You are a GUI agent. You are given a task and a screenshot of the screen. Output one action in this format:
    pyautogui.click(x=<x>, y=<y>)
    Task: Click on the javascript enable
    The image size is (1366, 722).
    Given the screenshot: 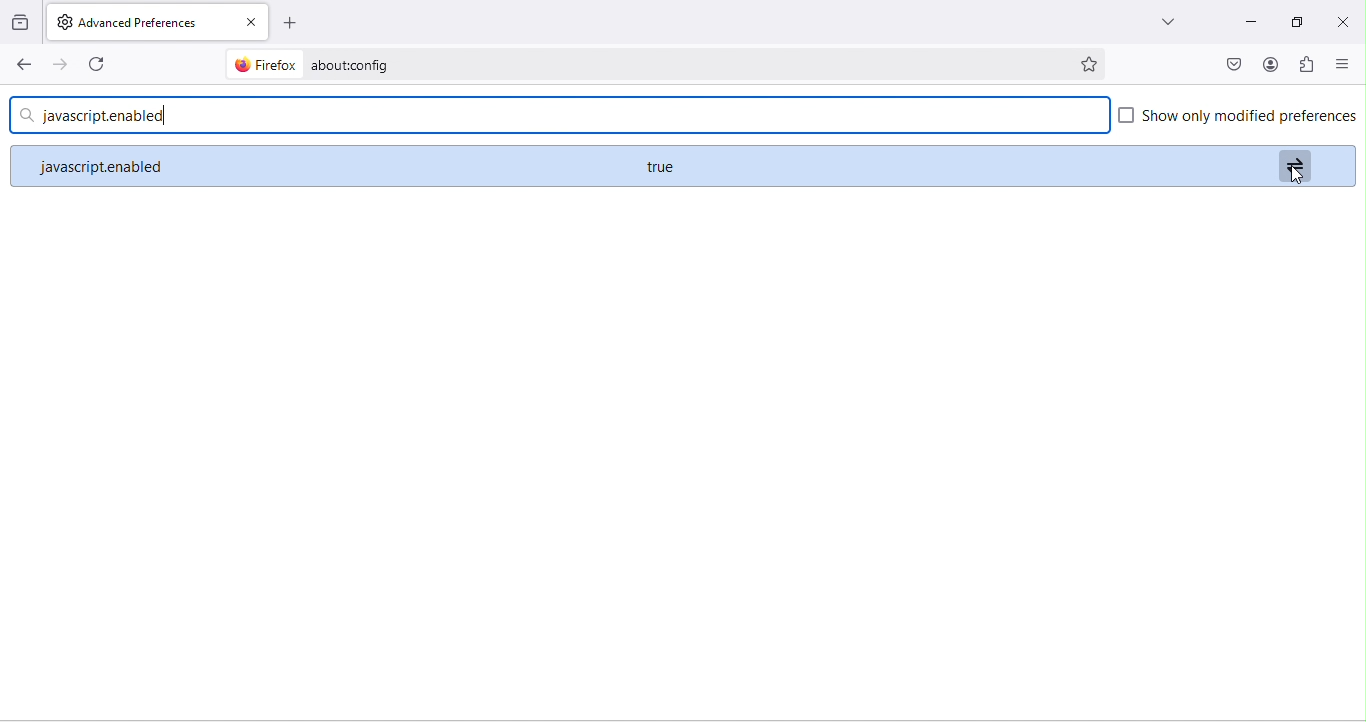 What is the action you would take?
    pyautogui.click(x=308, y=167)
    